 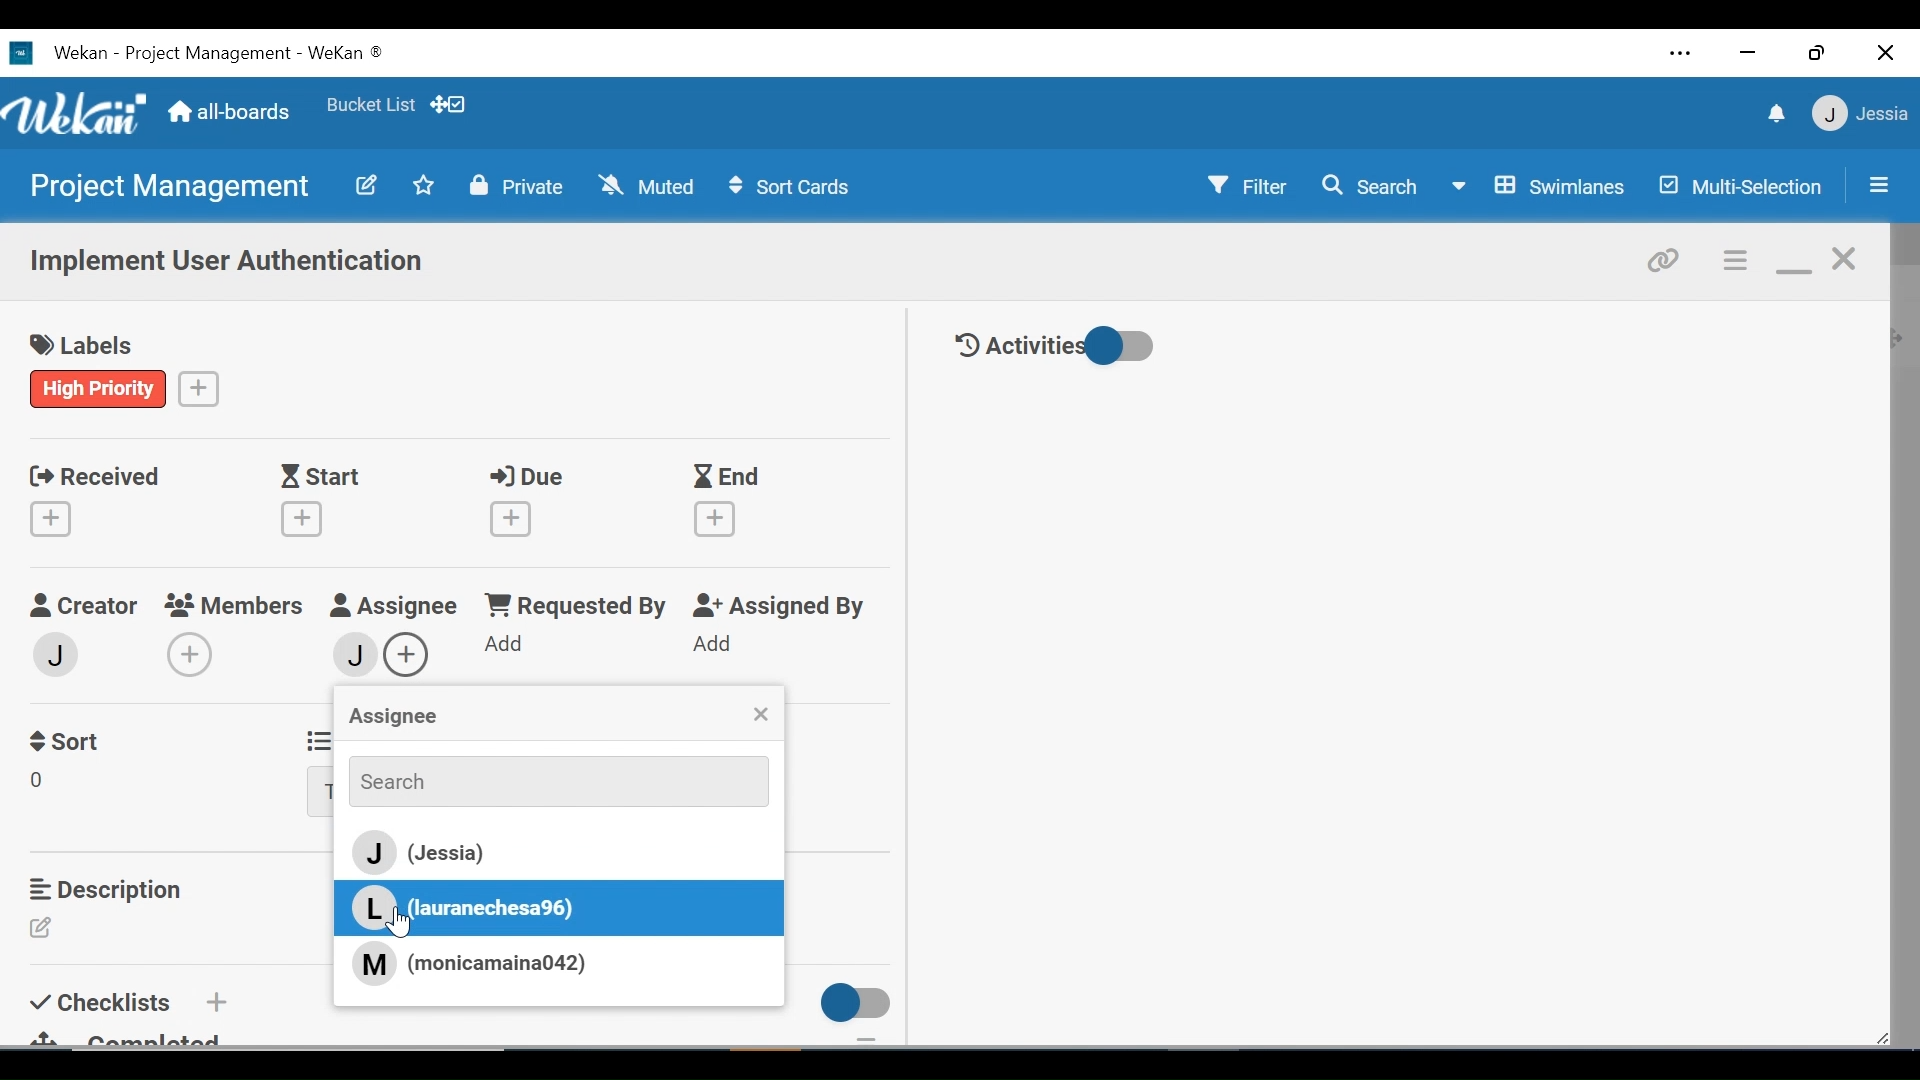 What do you see at coordinates (57, 653) in the screenshot?
I see `Member` at bounding box center [57, 653].